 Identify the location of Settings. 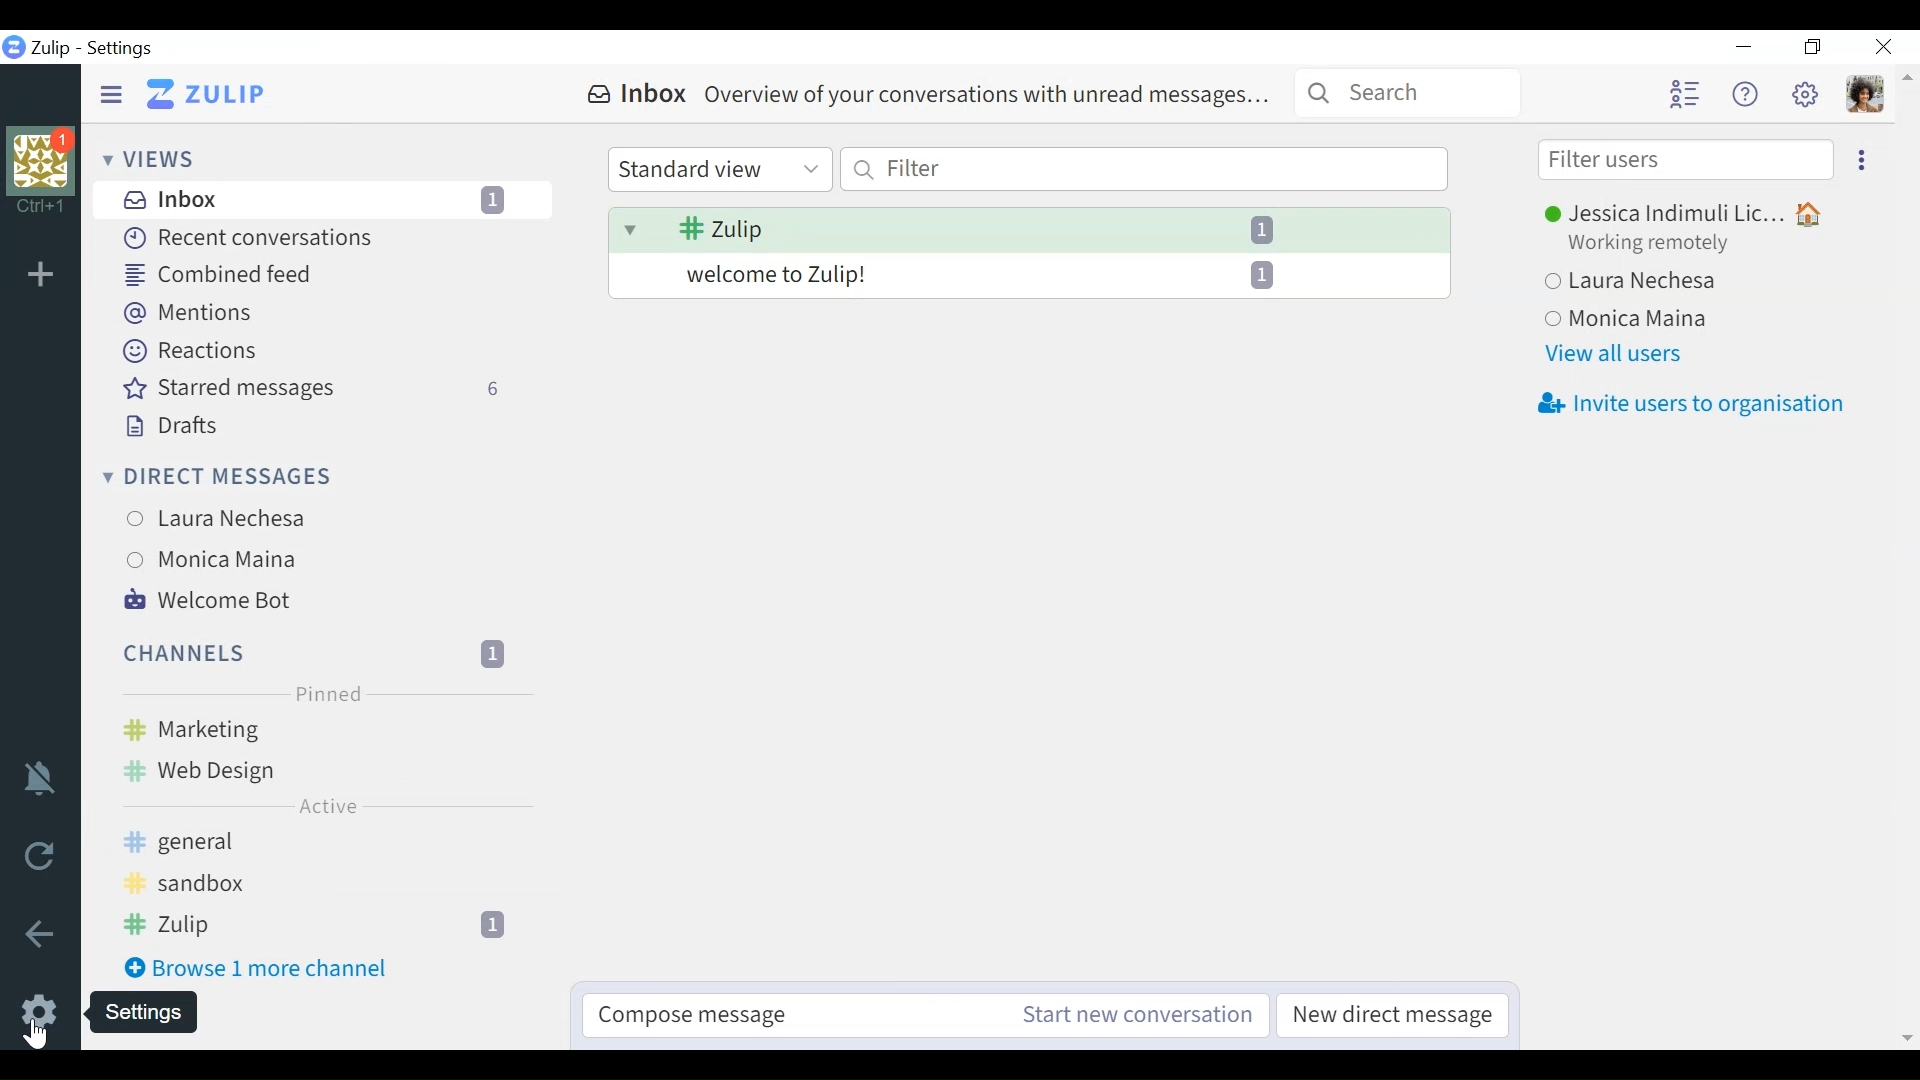
(159, 1014).